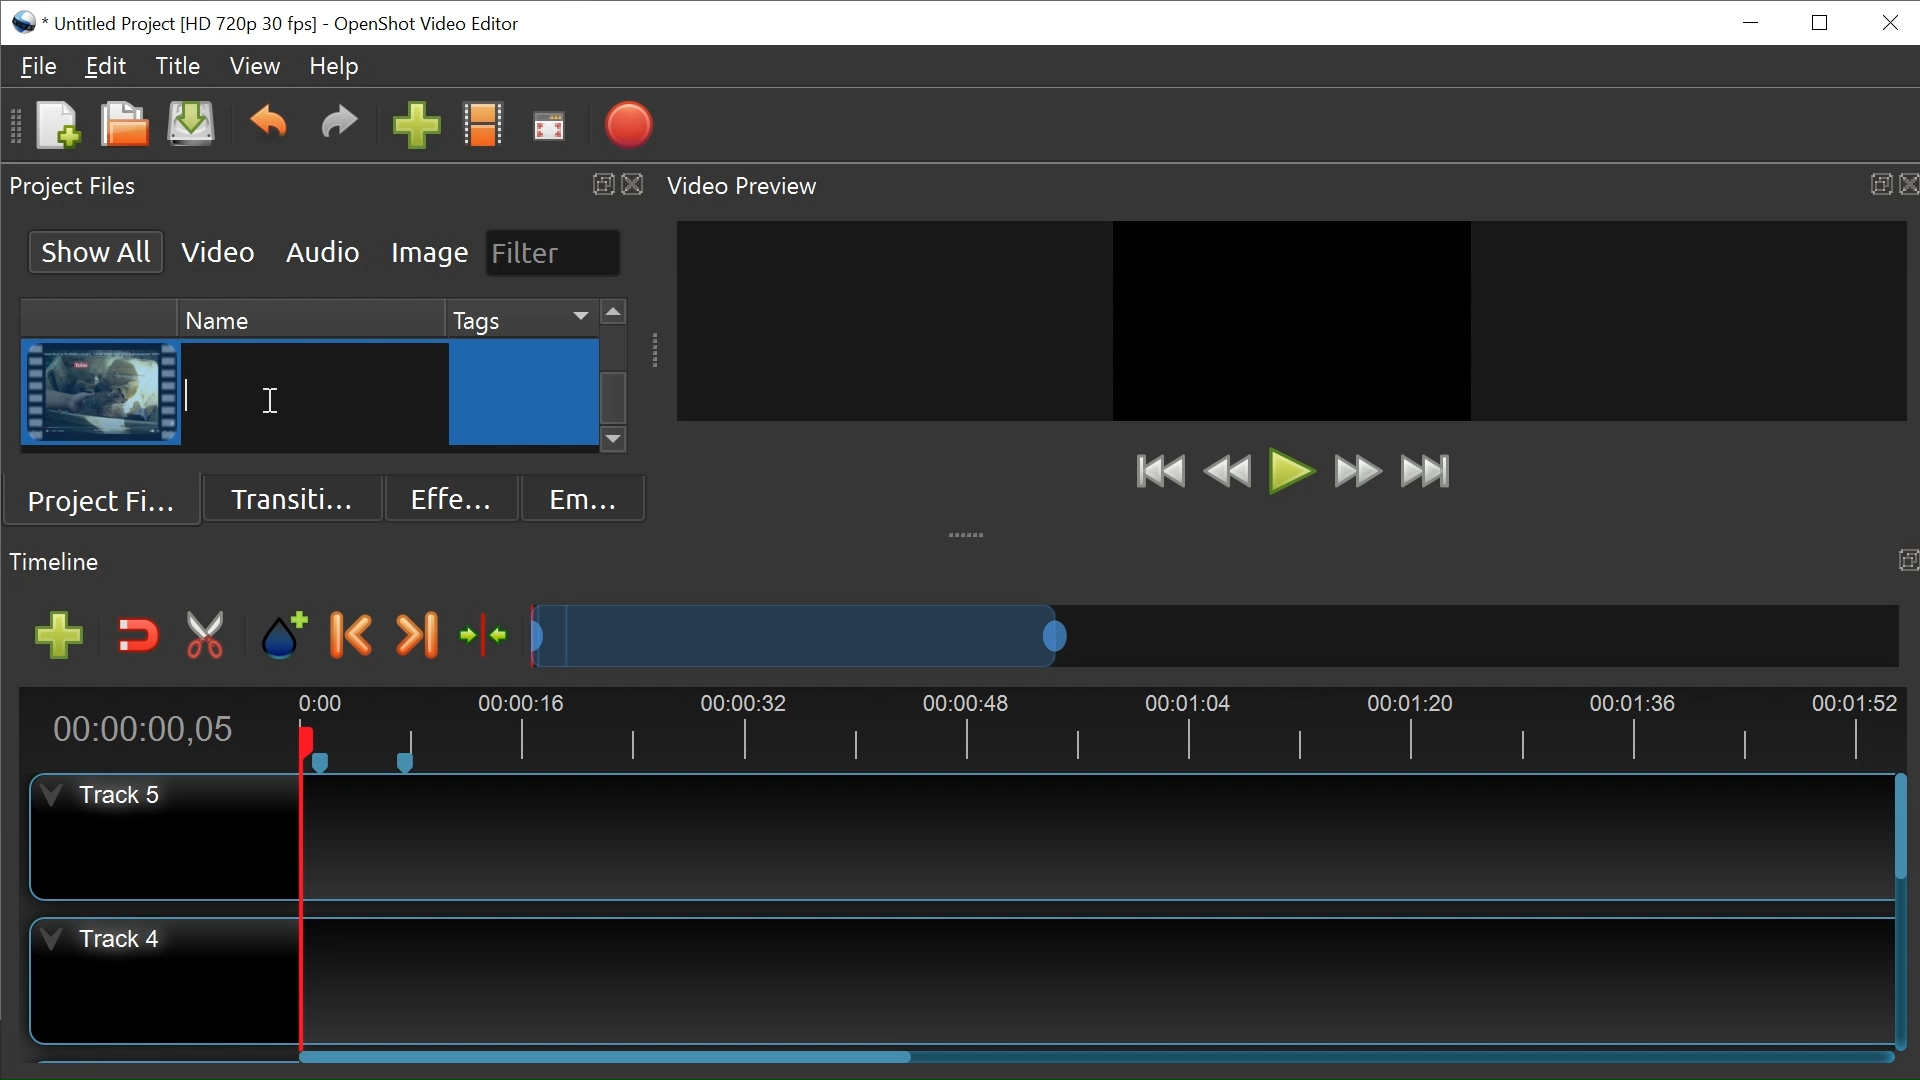  I want to click on Previous marker, so click(355, 638).